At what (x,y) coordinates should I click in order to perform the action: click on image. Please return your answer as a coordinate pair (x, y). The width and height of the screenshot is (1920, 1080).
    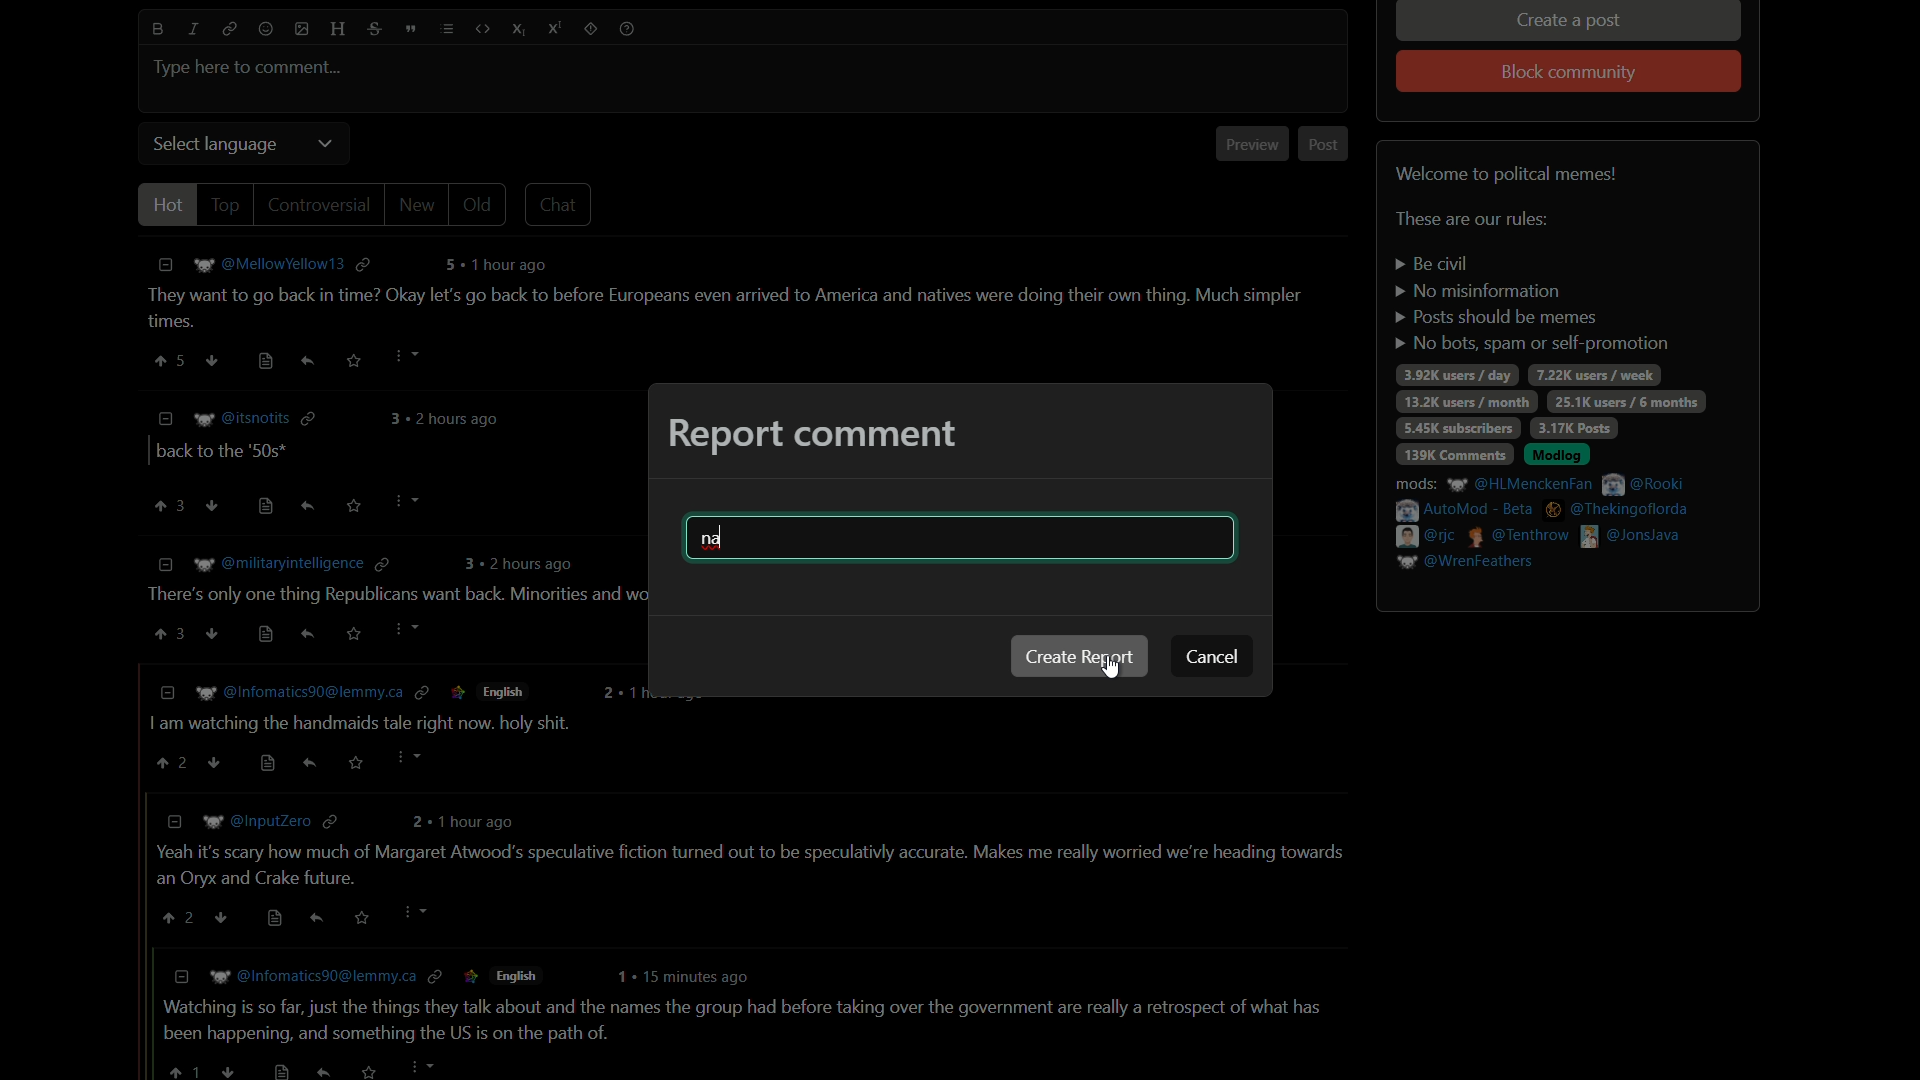
    Looking at the image, I should click on (302, 28).